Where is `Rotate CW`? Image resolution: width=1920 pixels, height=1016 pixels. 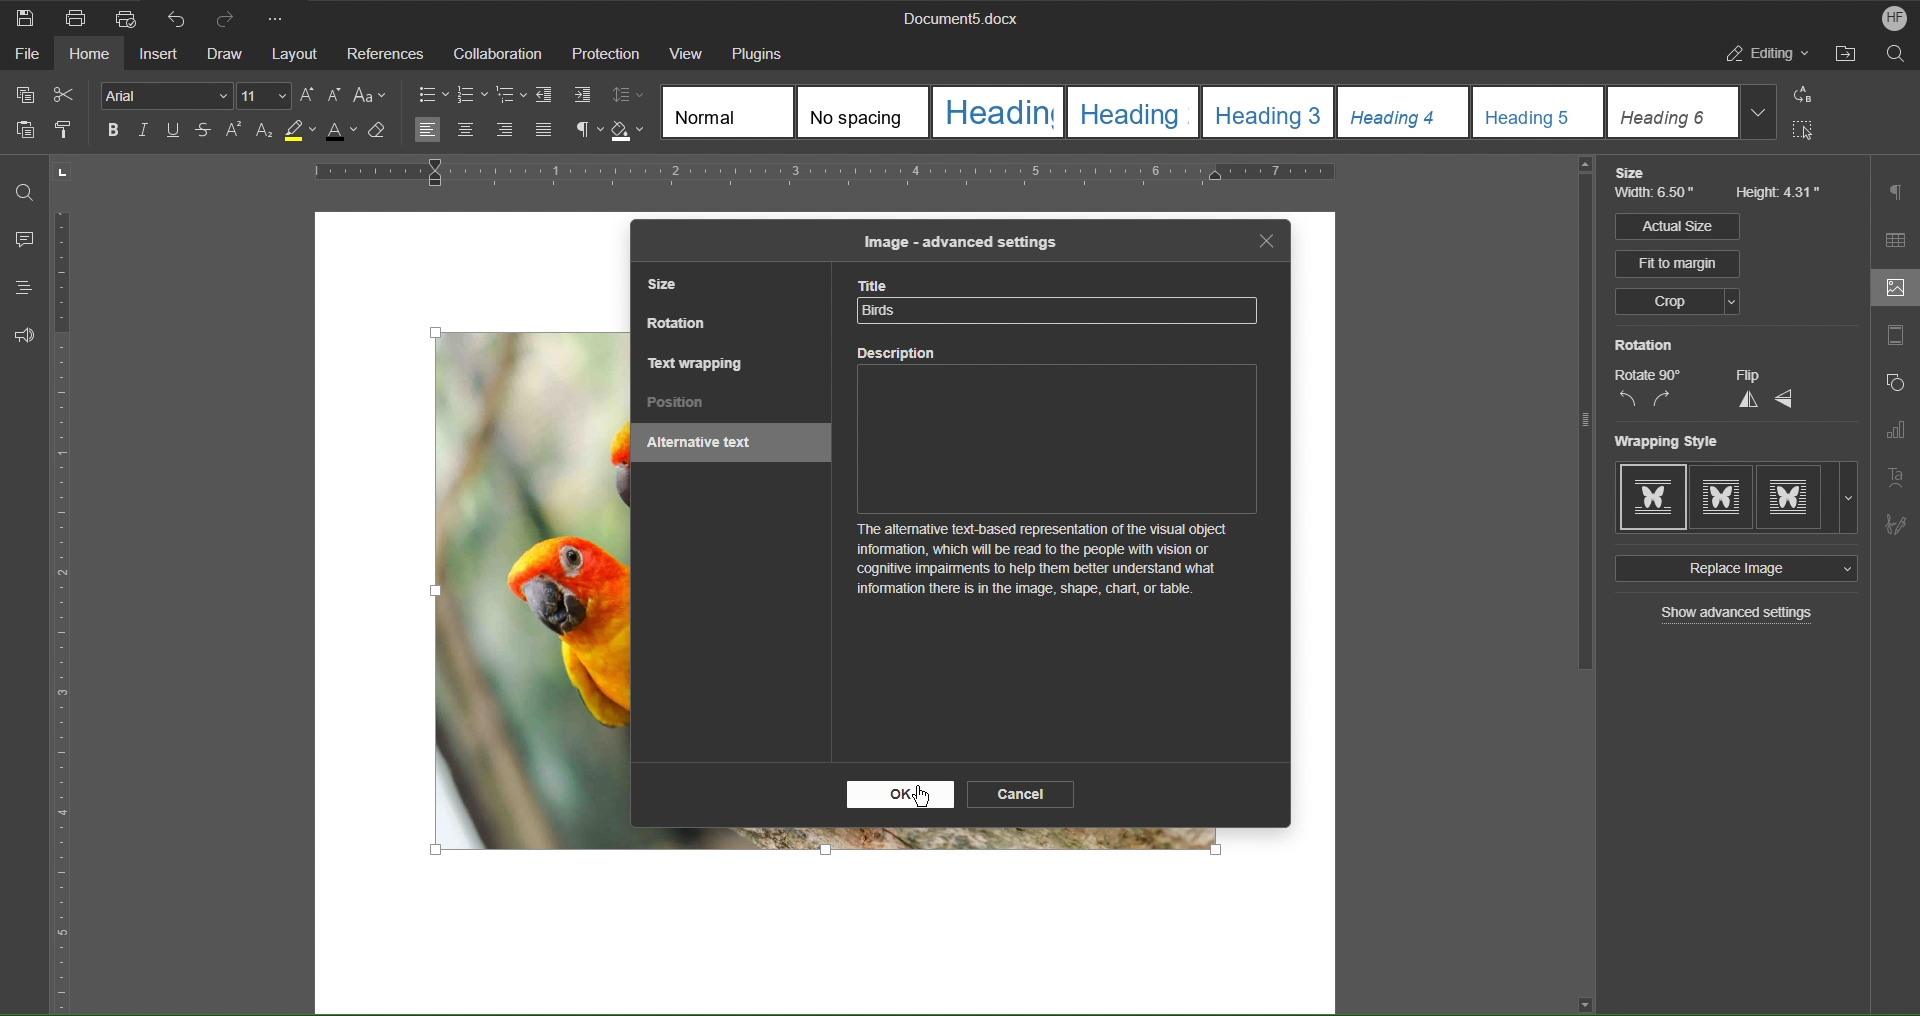 Rotate CW is located at coordinates (1663, 400).